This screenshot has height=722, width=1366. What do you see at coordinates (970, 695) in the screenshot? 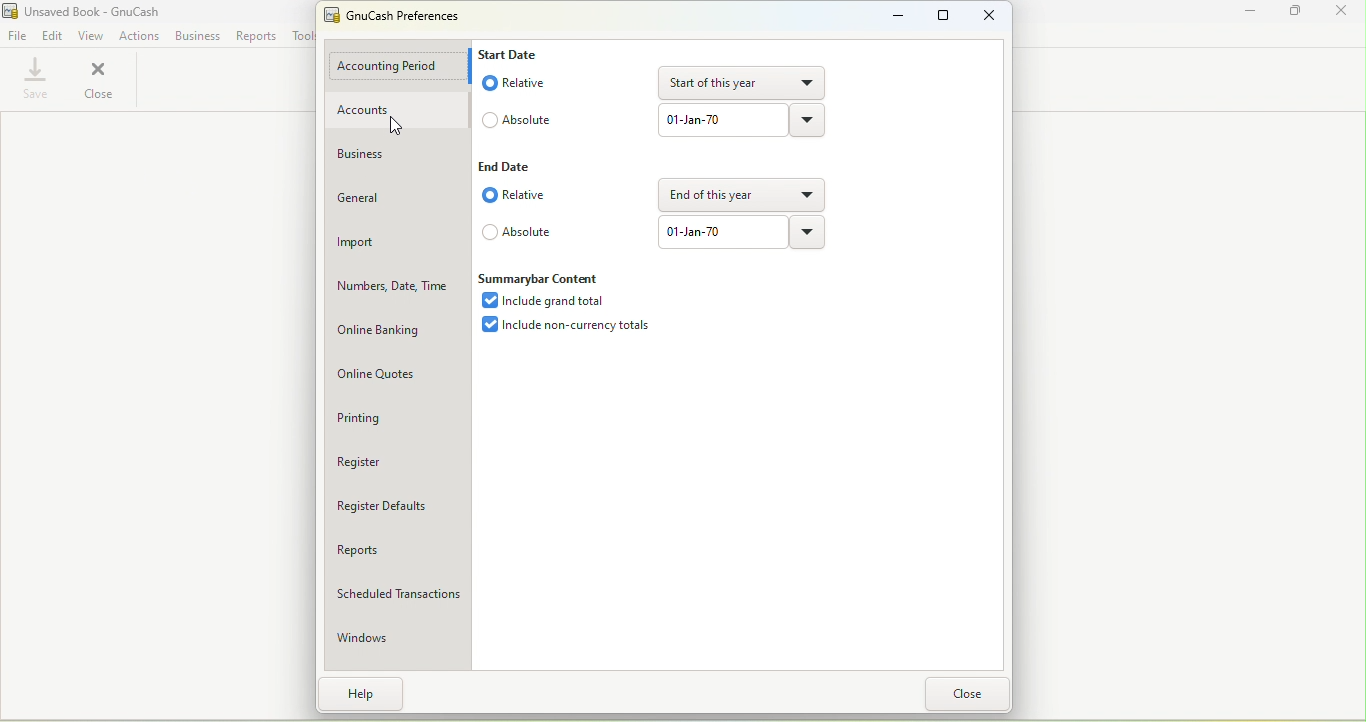
I see `Close` at bounding box center [970, 695].